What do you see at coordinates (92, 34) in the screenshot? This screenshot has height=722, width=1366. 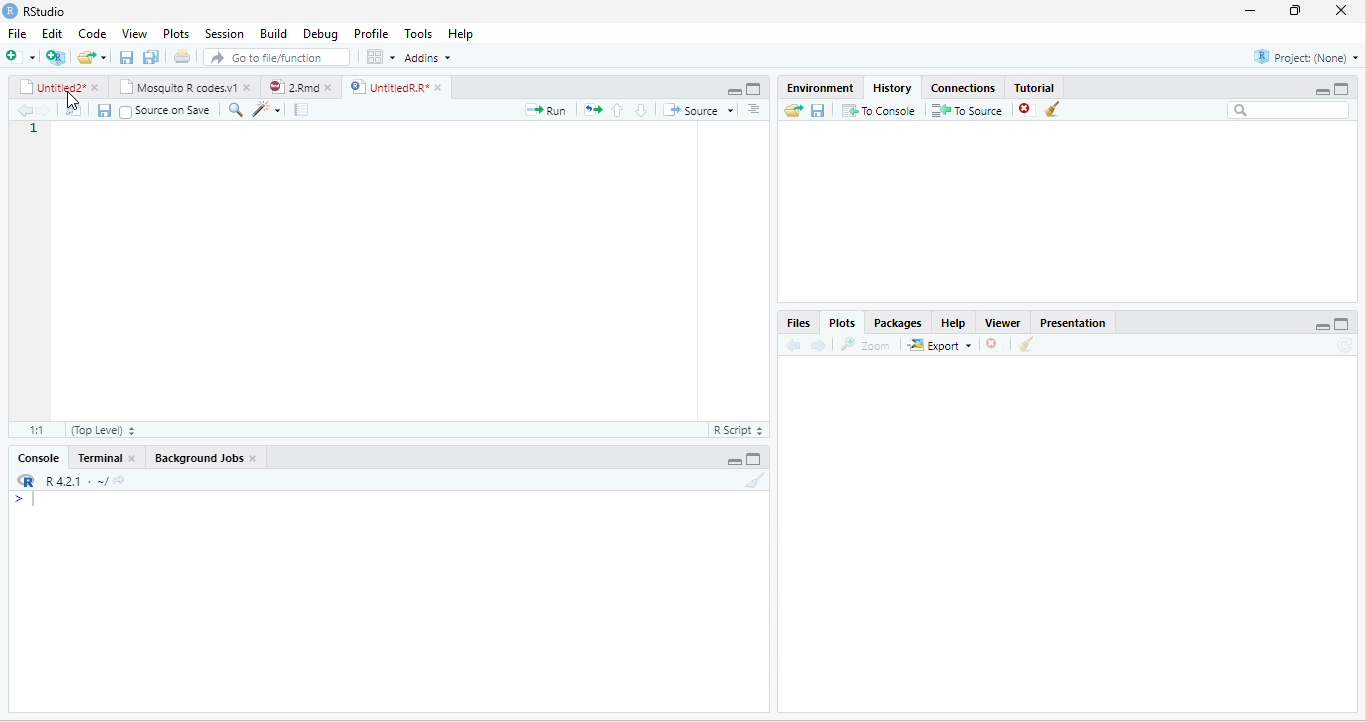 I see `code` at bounding box center [92, 34].